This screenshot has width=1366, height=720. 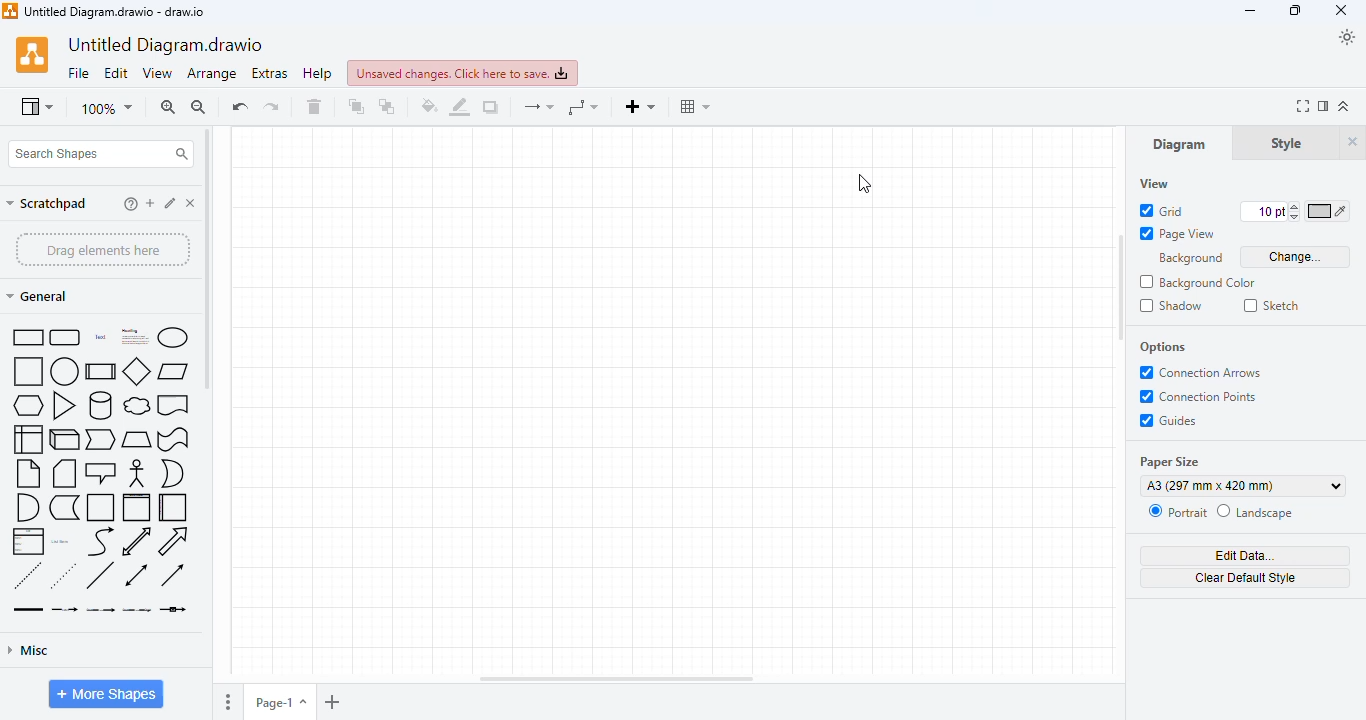 I want to click on  color, so click(x=1328, y=211).